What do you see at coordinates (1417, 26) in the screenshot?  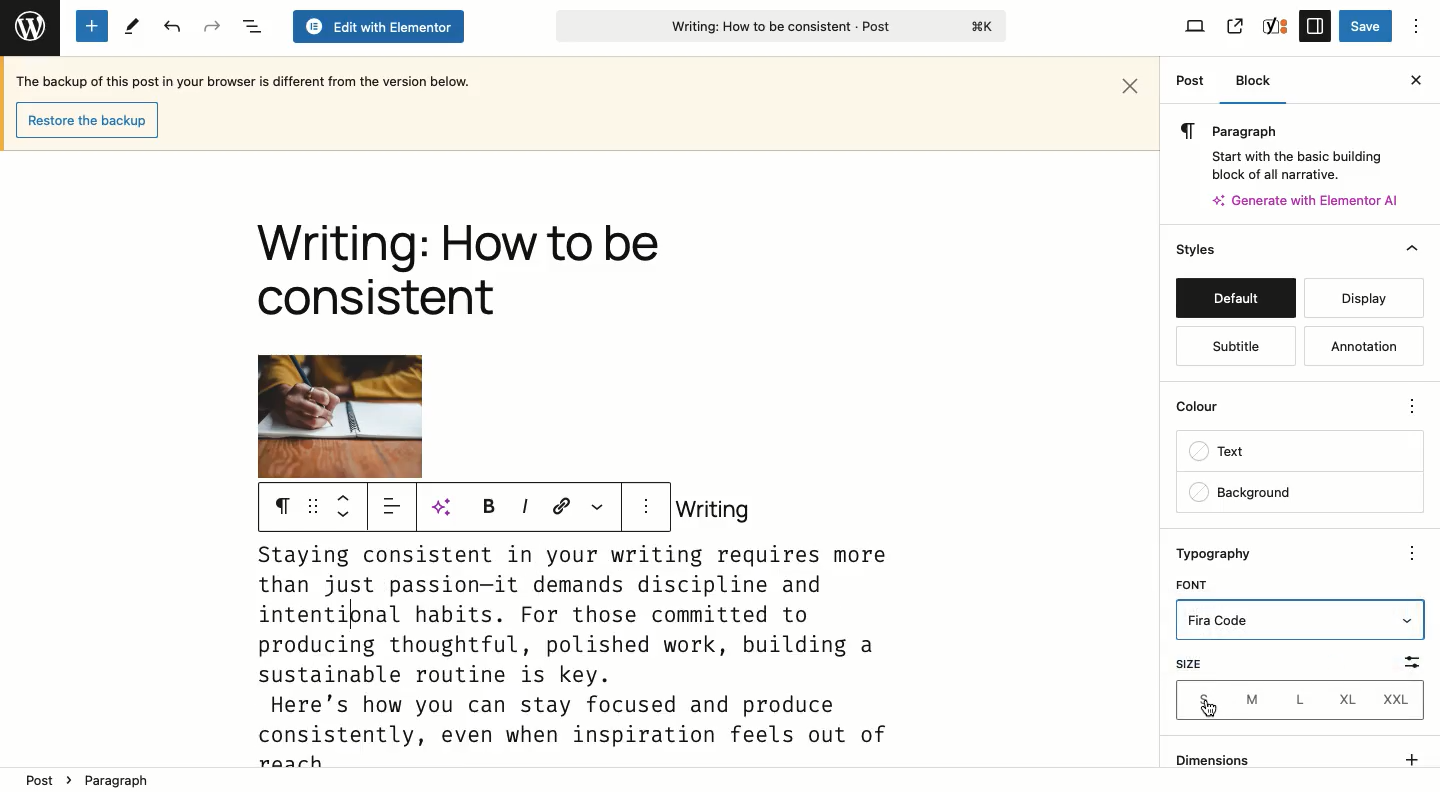 I see `Options` at bounding box center [1417, 26].